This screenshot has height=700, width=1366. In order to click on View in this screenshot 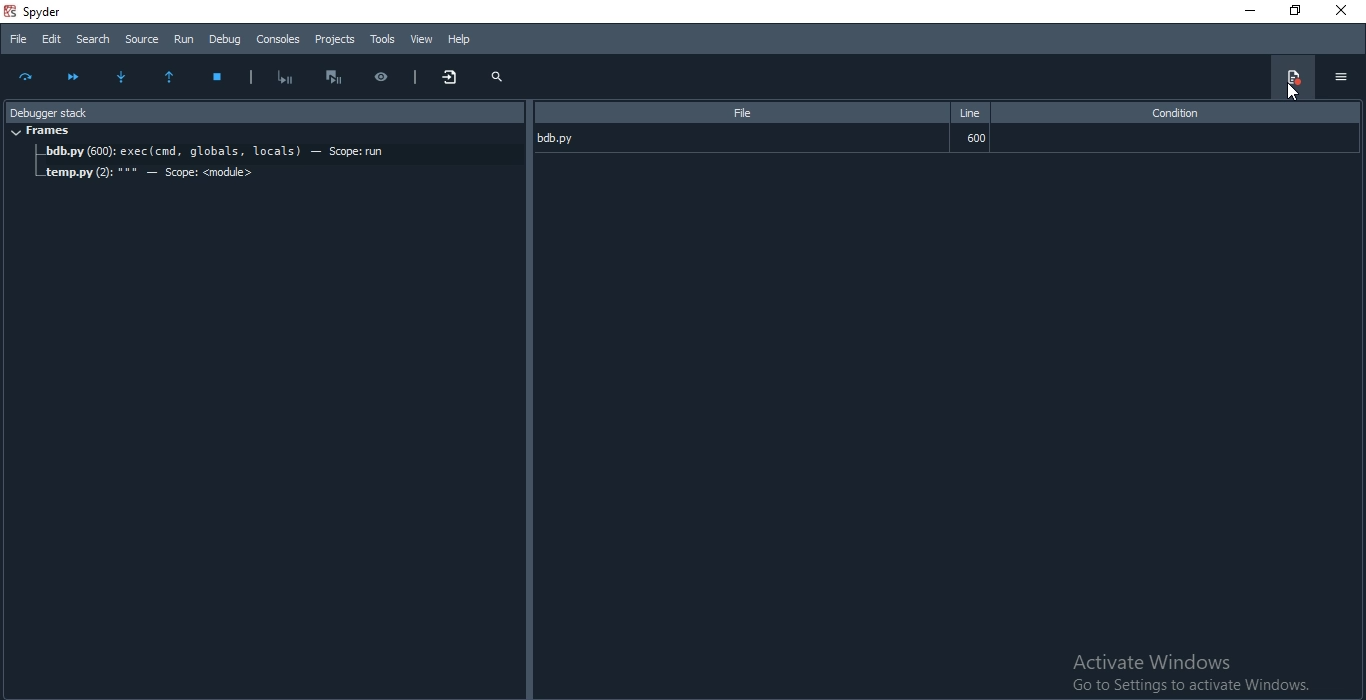, I will do `click(421, 39)`.